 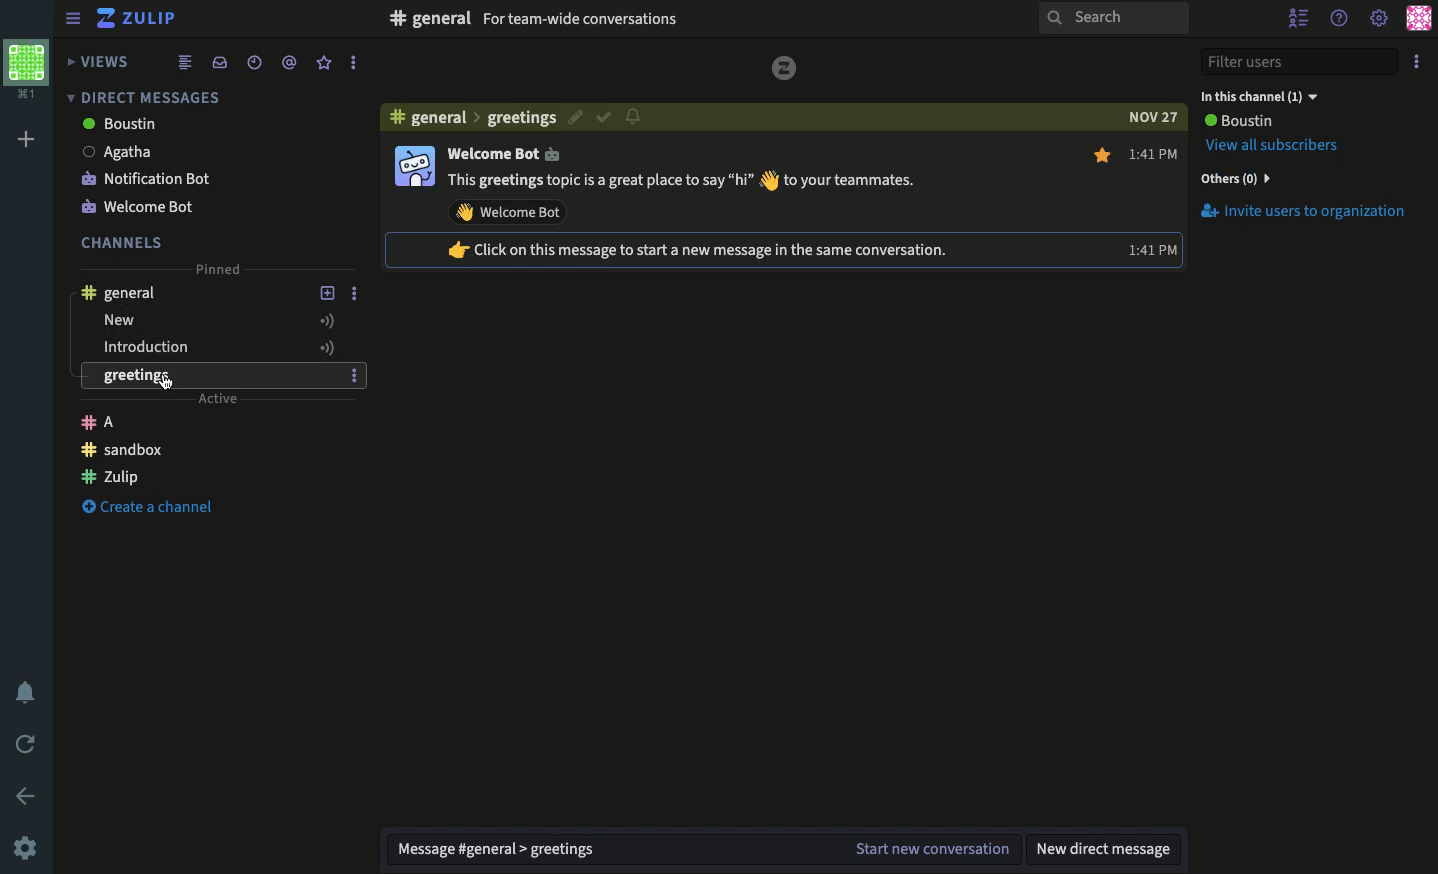 What do you see at coordinates (1271, 145) in the screenshot?
I see `View all subscribers` at bounding box center [1271, 145].